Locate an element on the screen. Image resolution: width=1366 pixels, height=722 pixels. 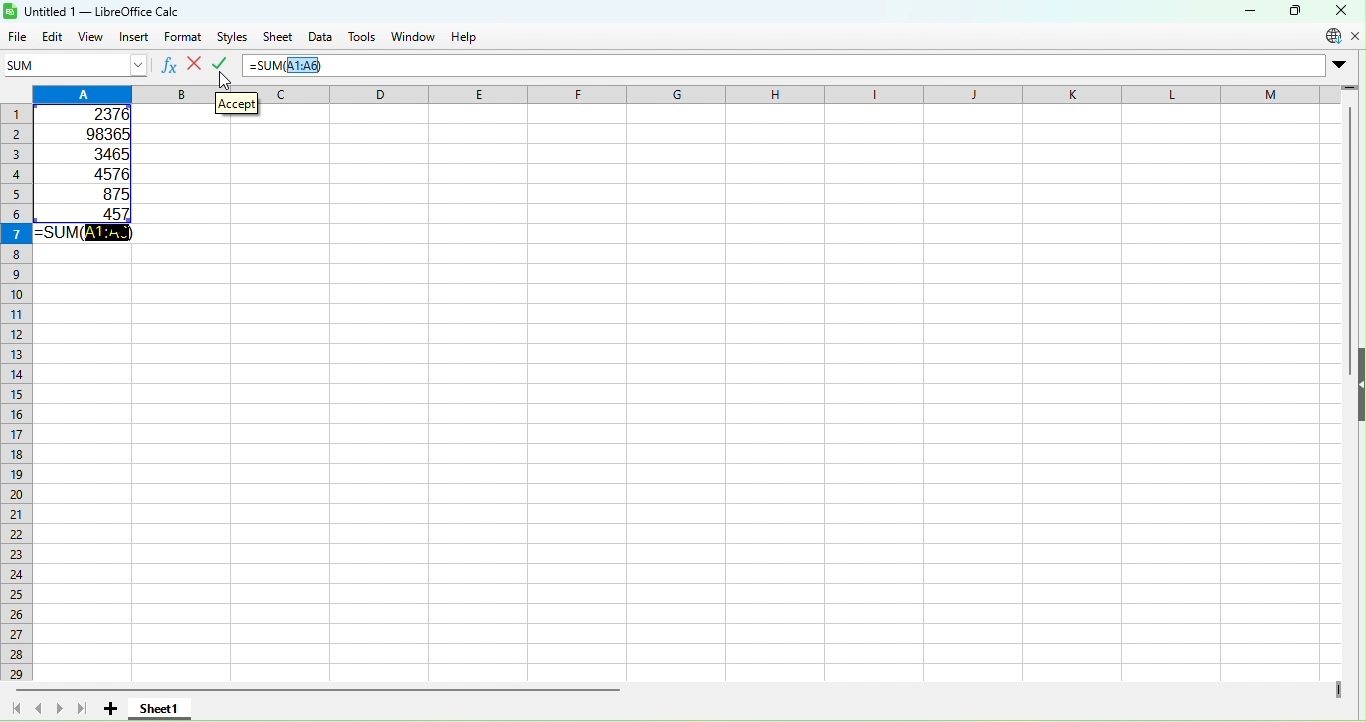
=SUM(A1:A6) is located at coordinates (295, 65).